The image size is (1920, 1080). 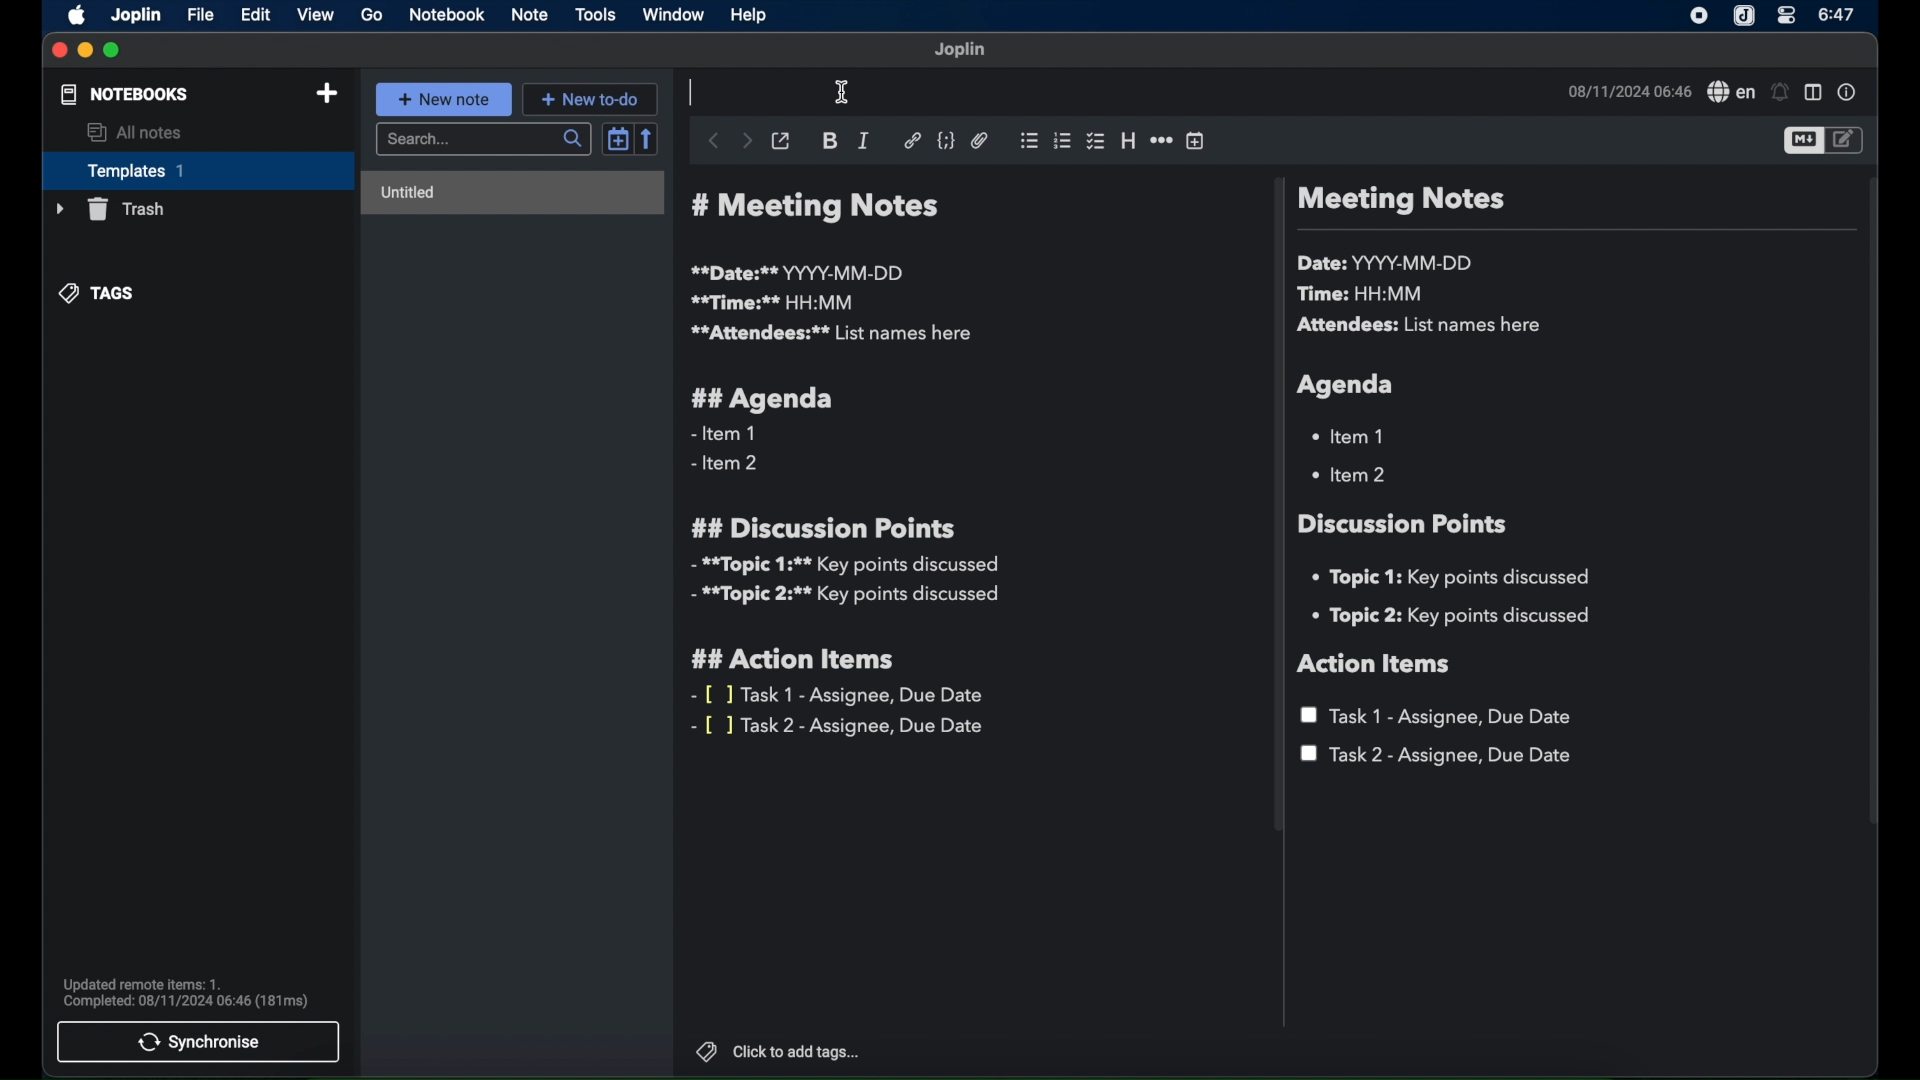 I want to click on heading, so click(x=1128, y=142).